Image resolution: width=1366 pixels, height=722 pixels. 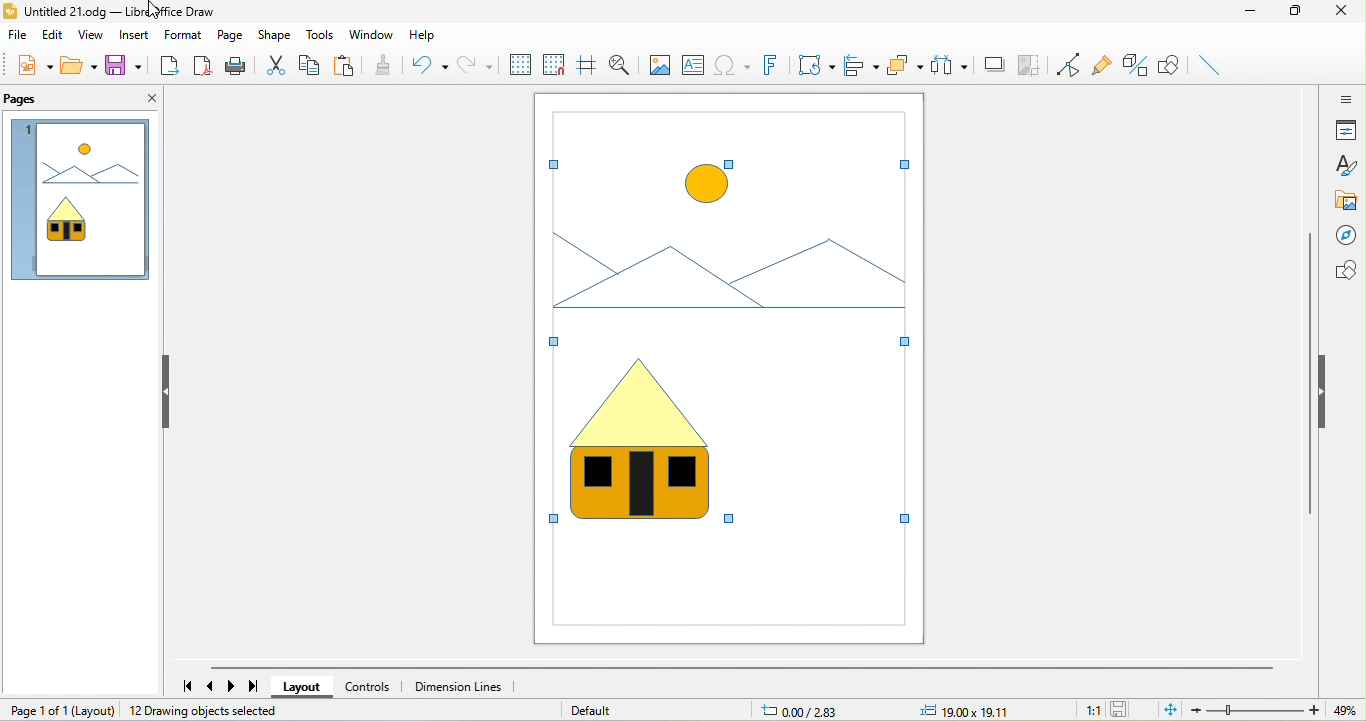 I want to click on shadow, so click(x=994, y=63).